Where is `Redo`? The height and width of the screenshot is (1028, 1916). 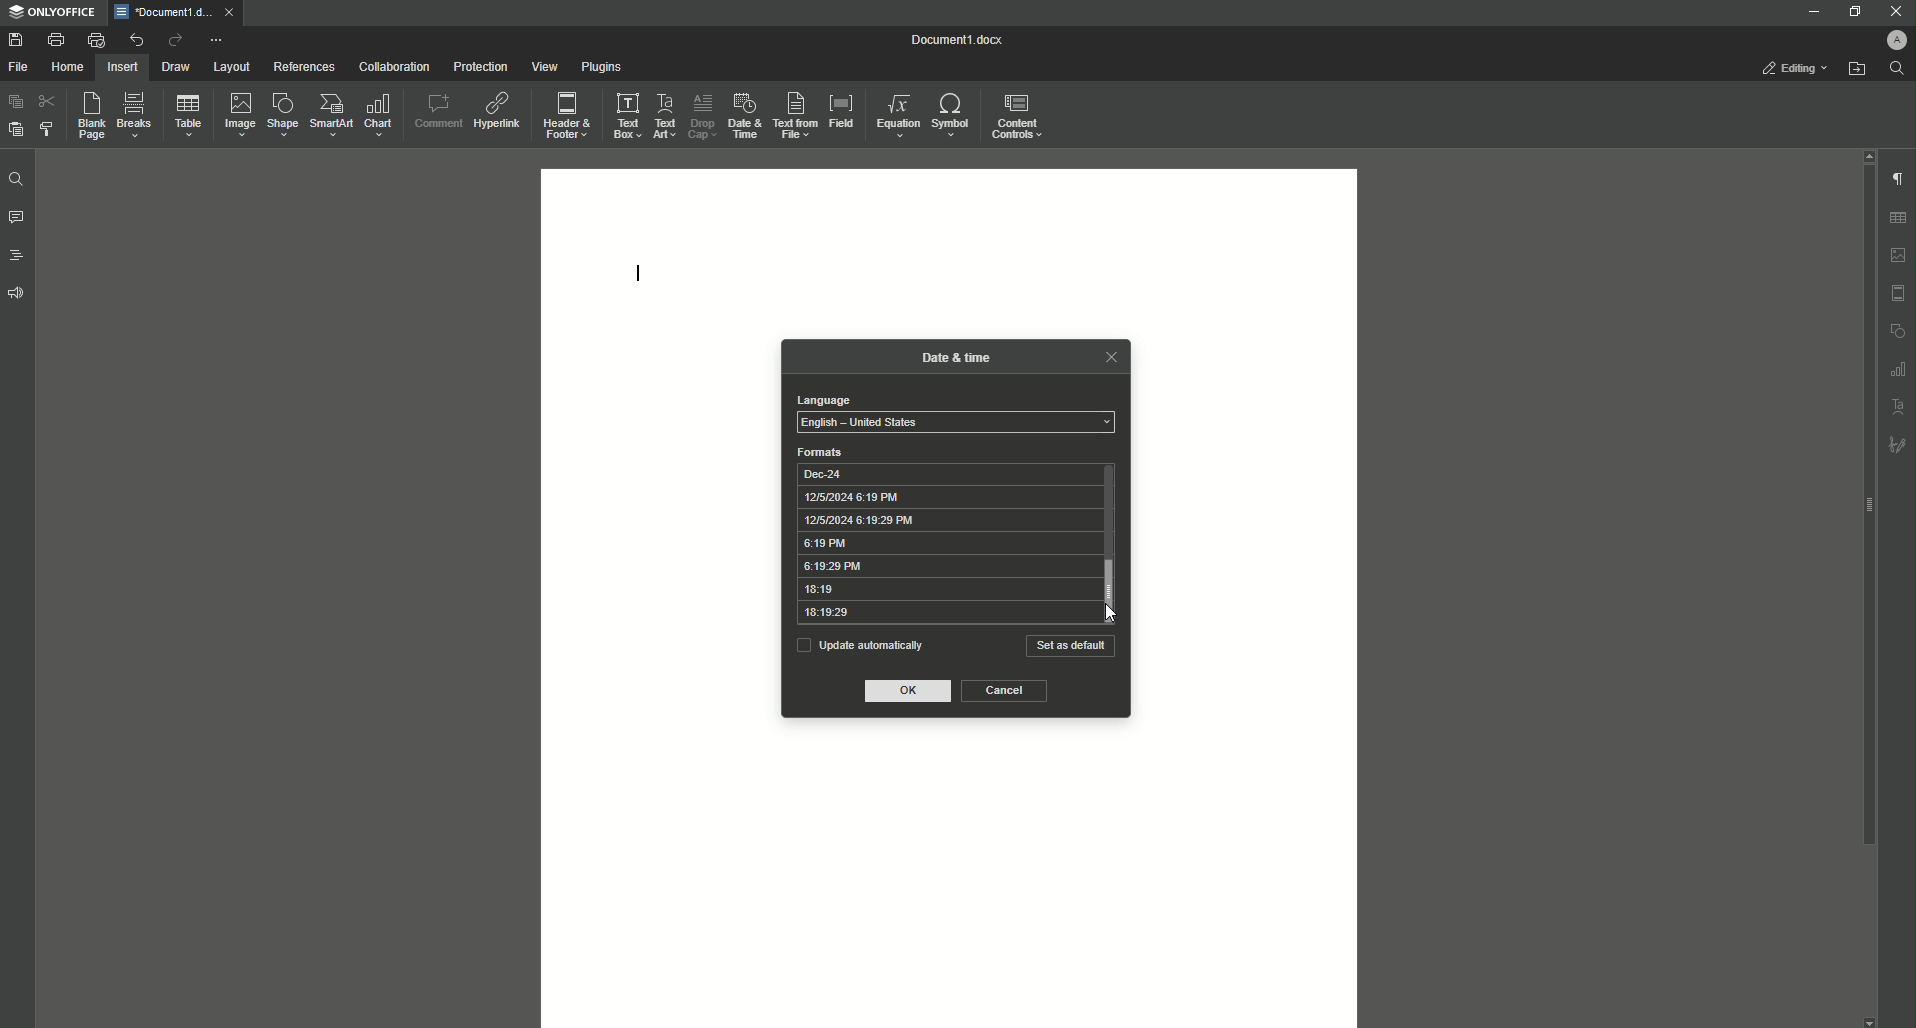 Redo is located at coordinates (172, 40).